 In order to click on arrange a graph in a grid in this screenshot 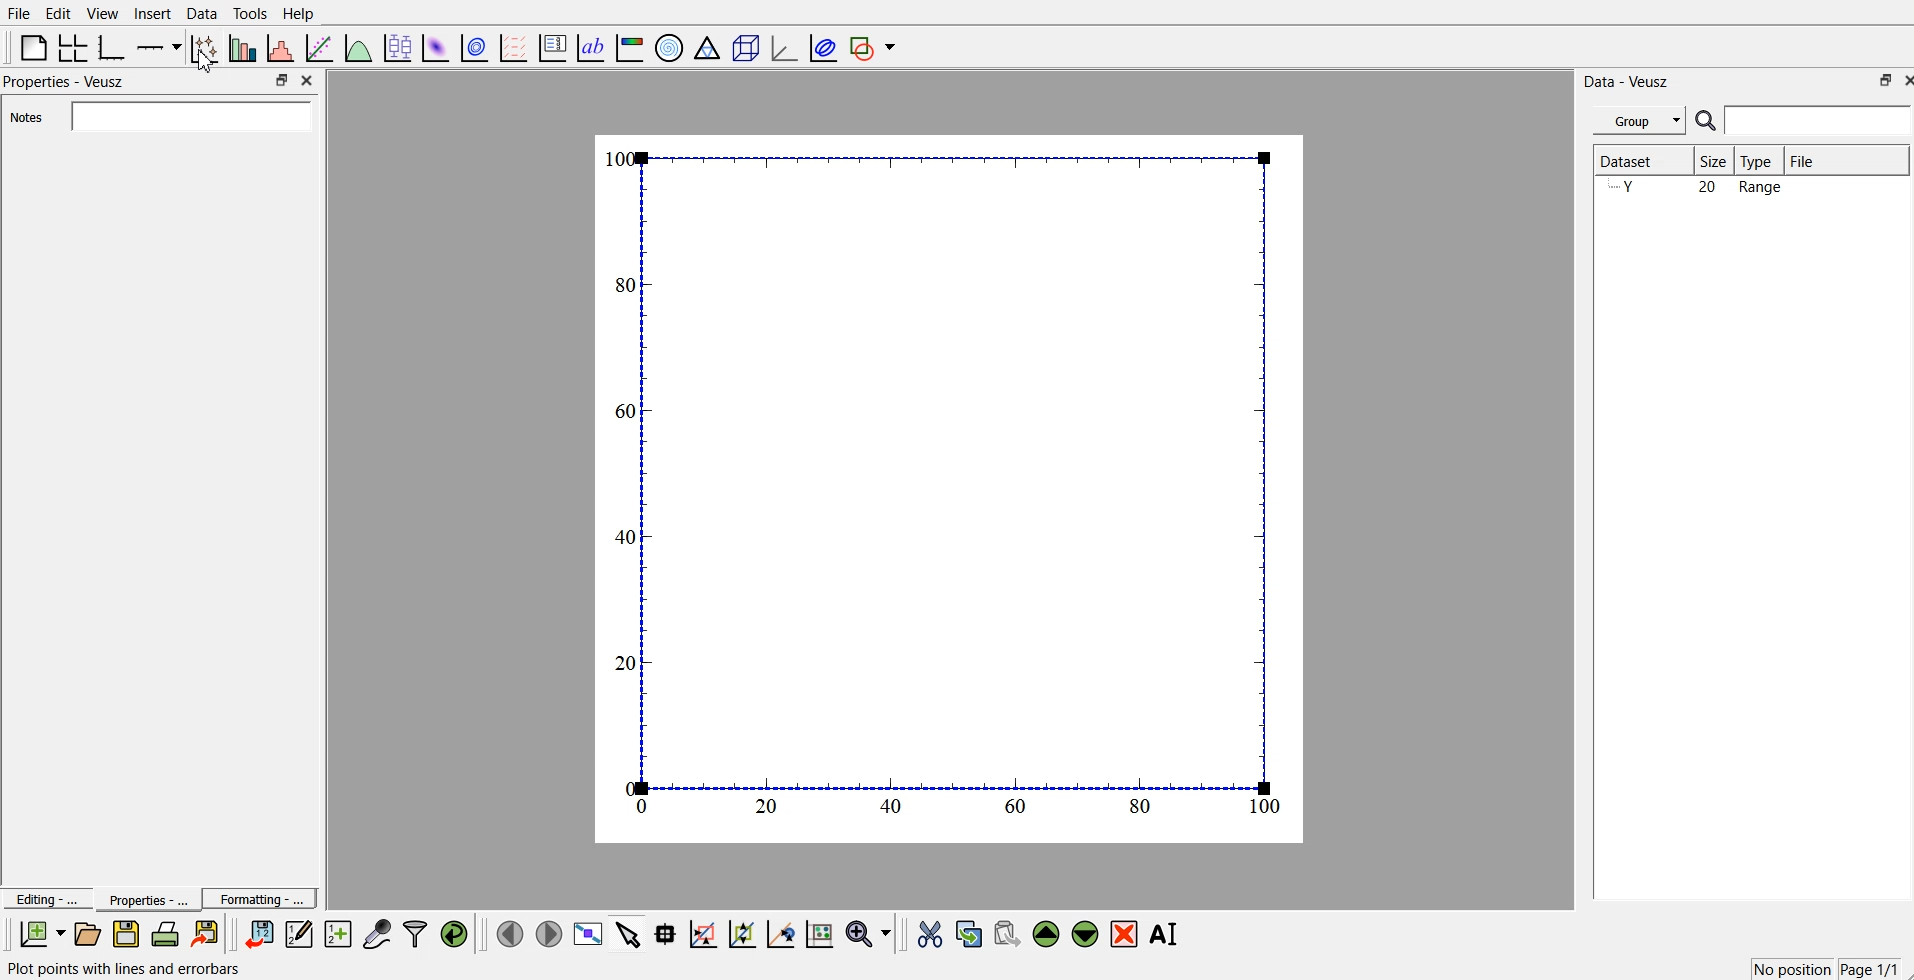, I will do `click(74, 46)`.